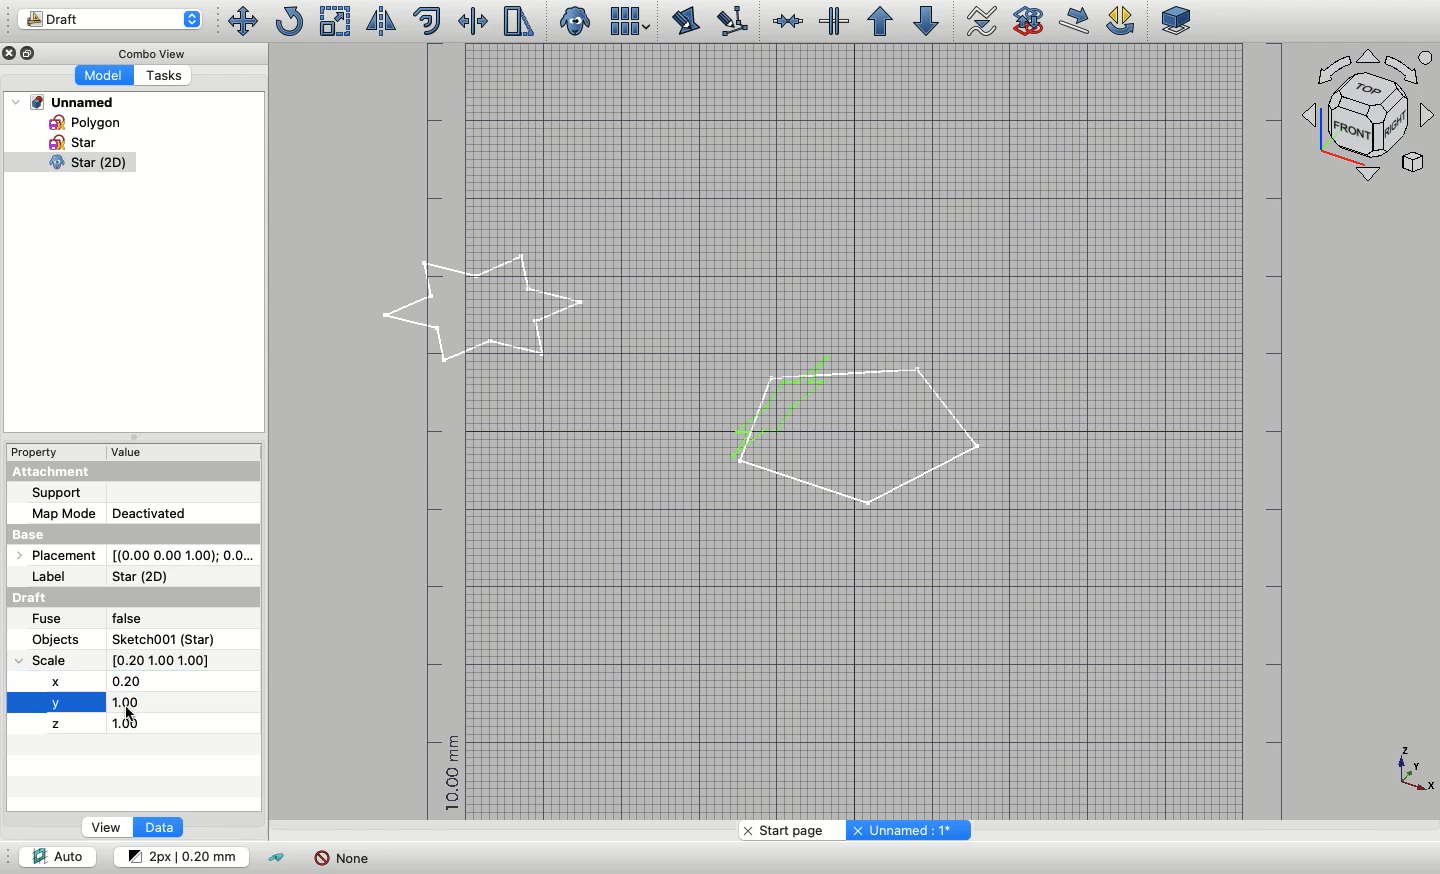 This screenshot has height=874, width=1440. Describe the element at coordinates (132, 437) in the screenshot. I see `Collapse` at that location.